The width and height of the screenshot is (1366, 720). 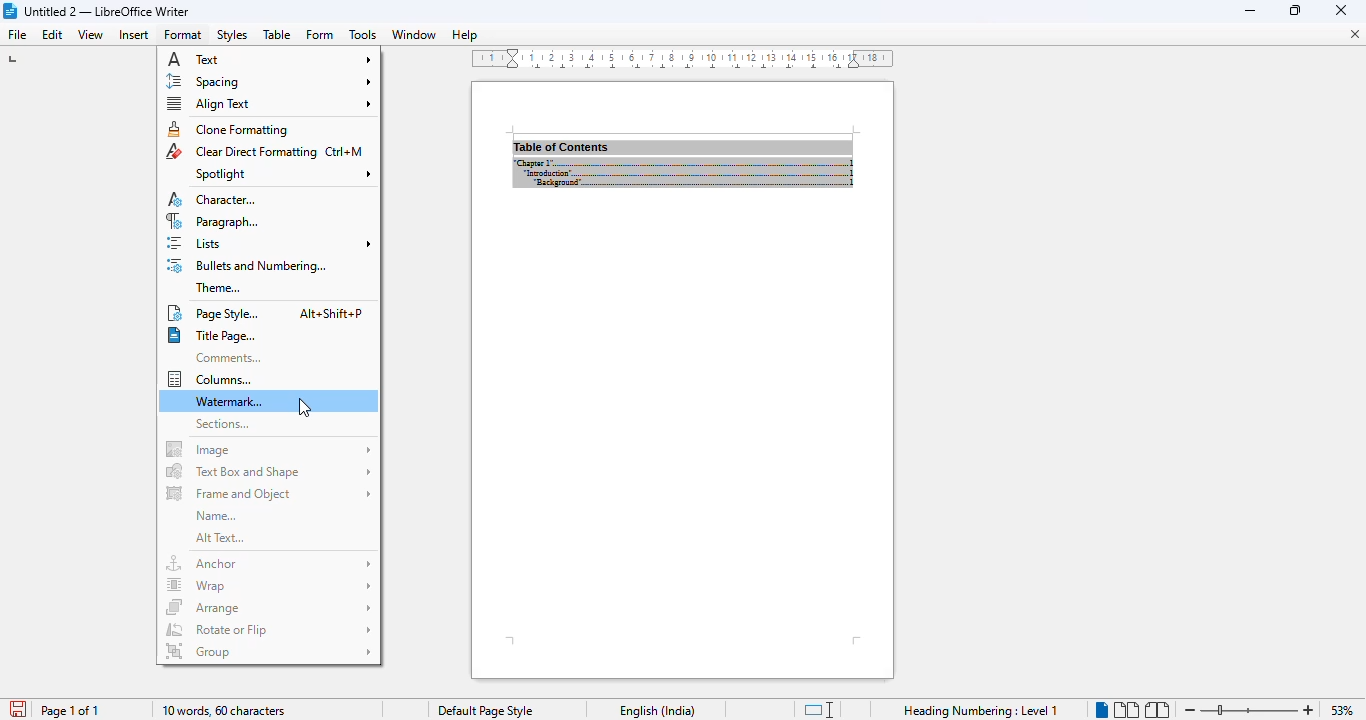 I want to click on align text, so click(x=269, y=103).